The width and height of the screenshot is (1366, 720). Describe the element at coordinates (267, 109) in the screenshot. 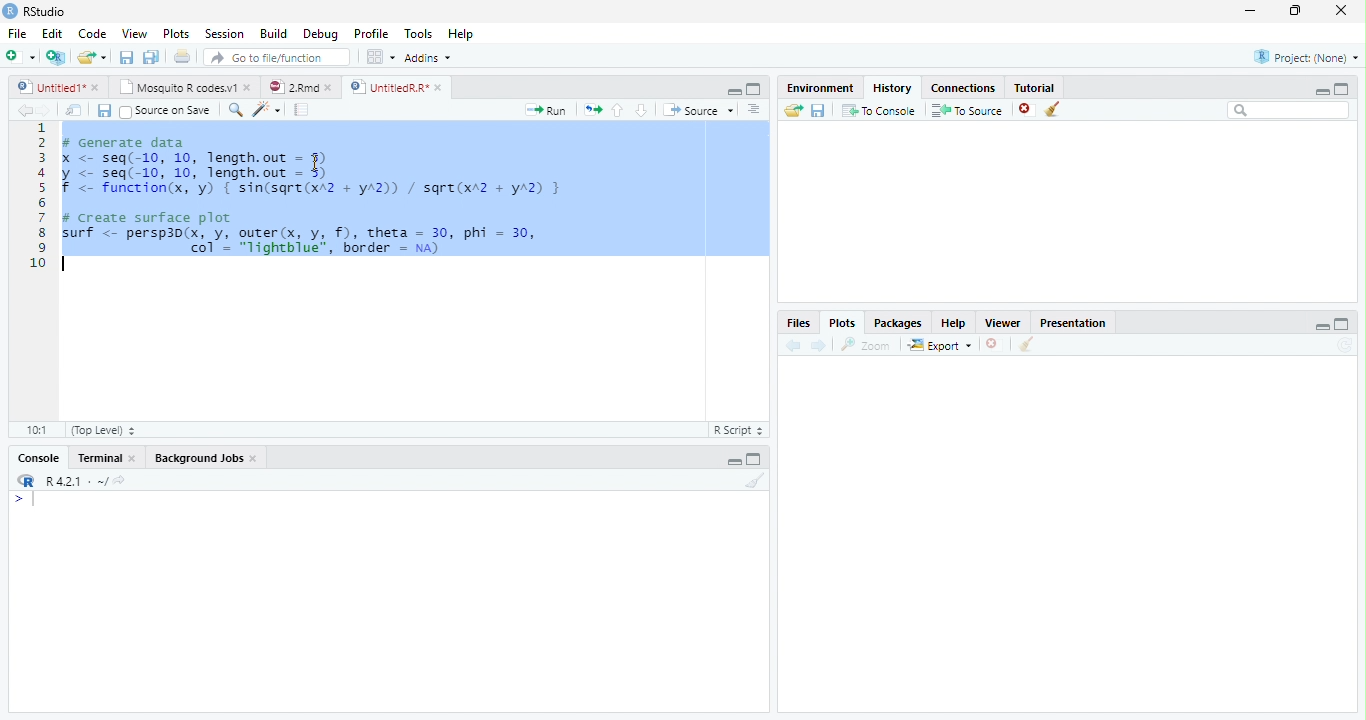

I see `Code tools` at that location.